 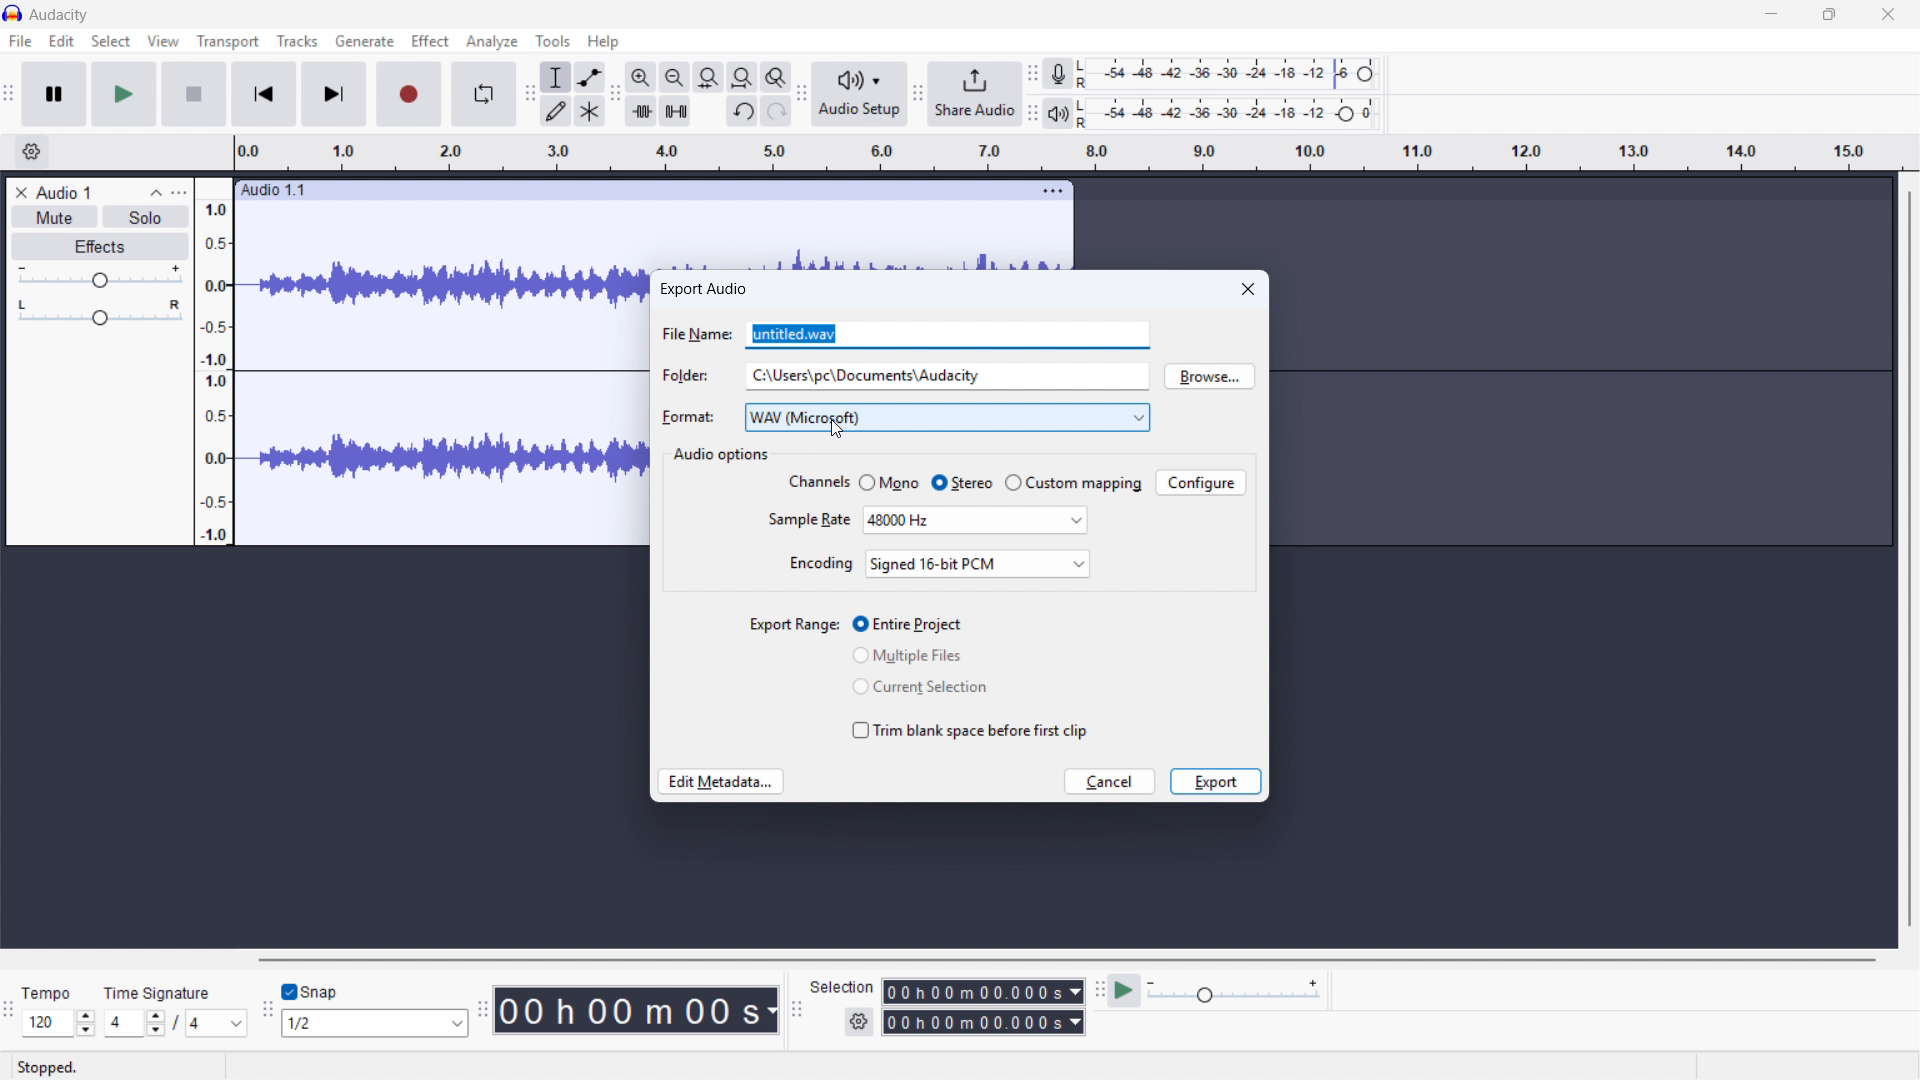 I want to click on Remove track , so click(x=22, y=192).